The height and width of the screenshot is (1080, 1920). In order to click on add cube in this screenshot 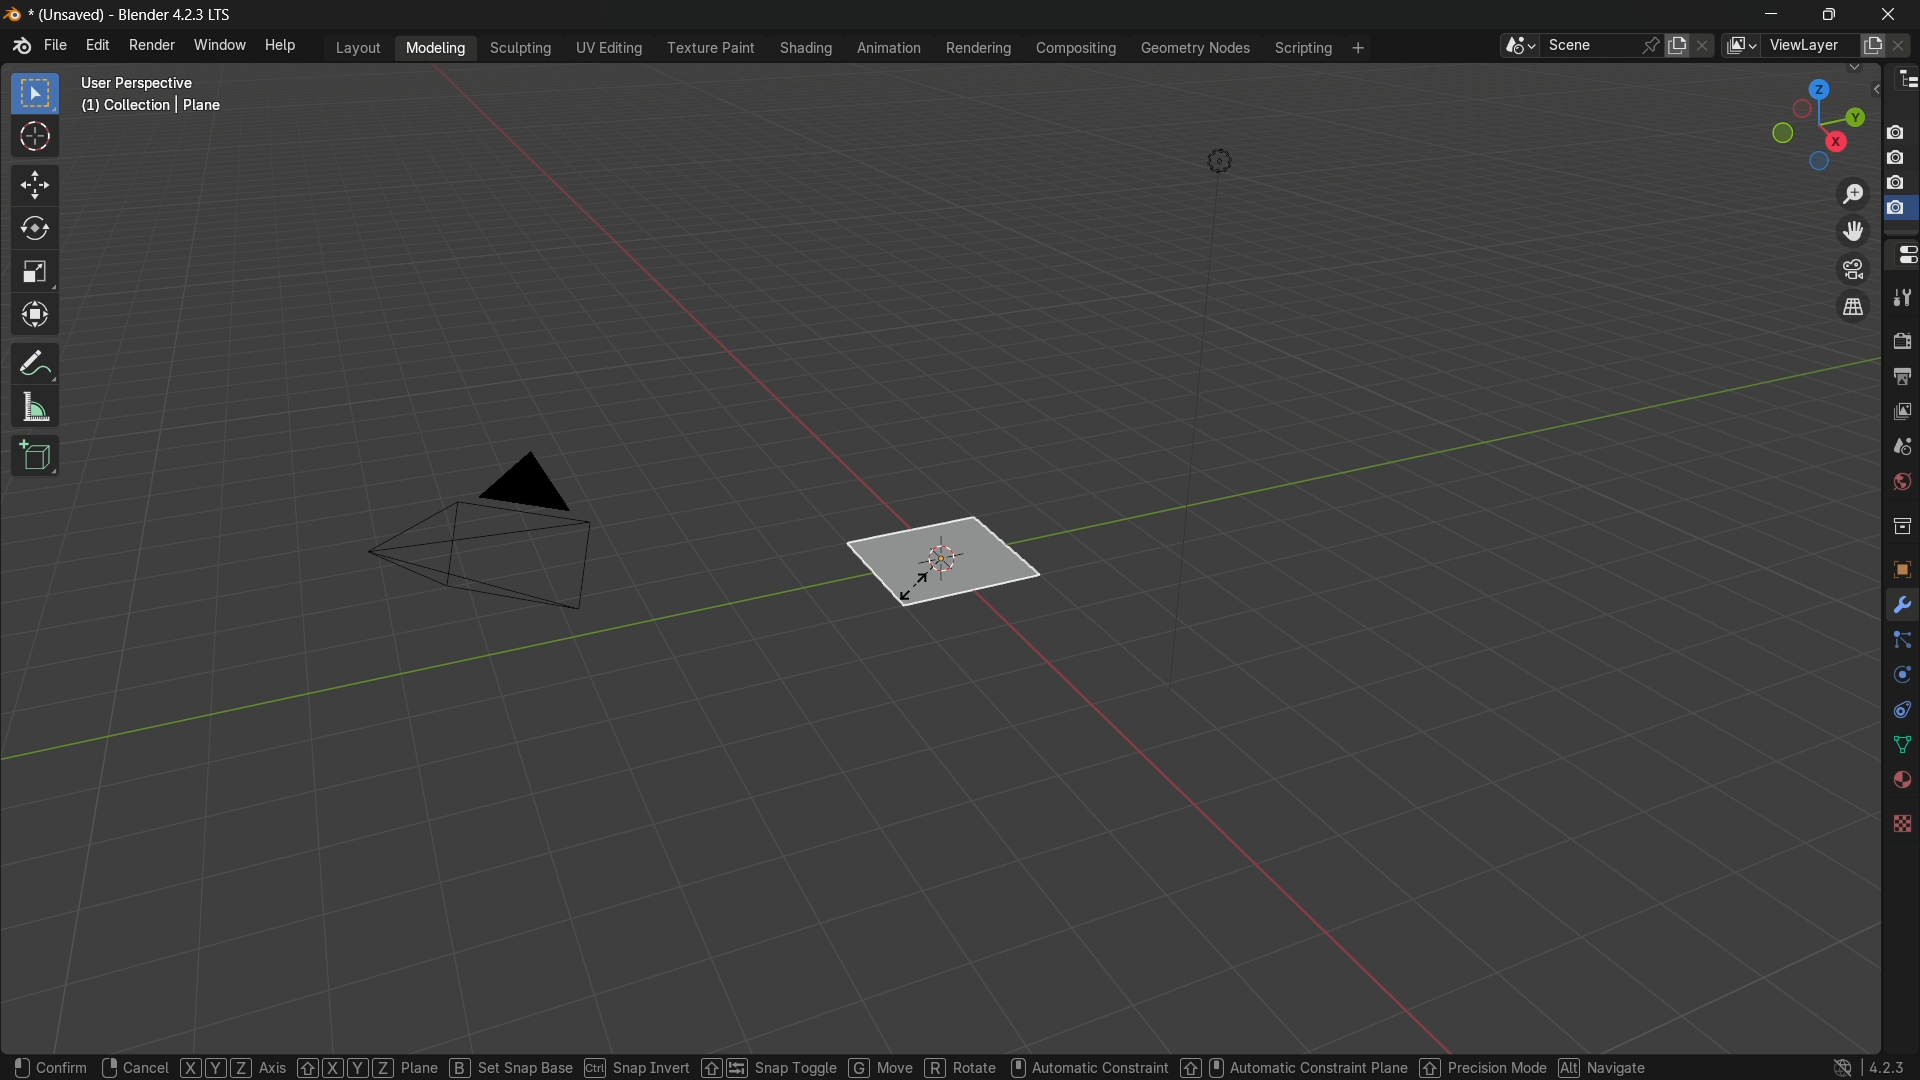, I will do `click(37, 459)`.